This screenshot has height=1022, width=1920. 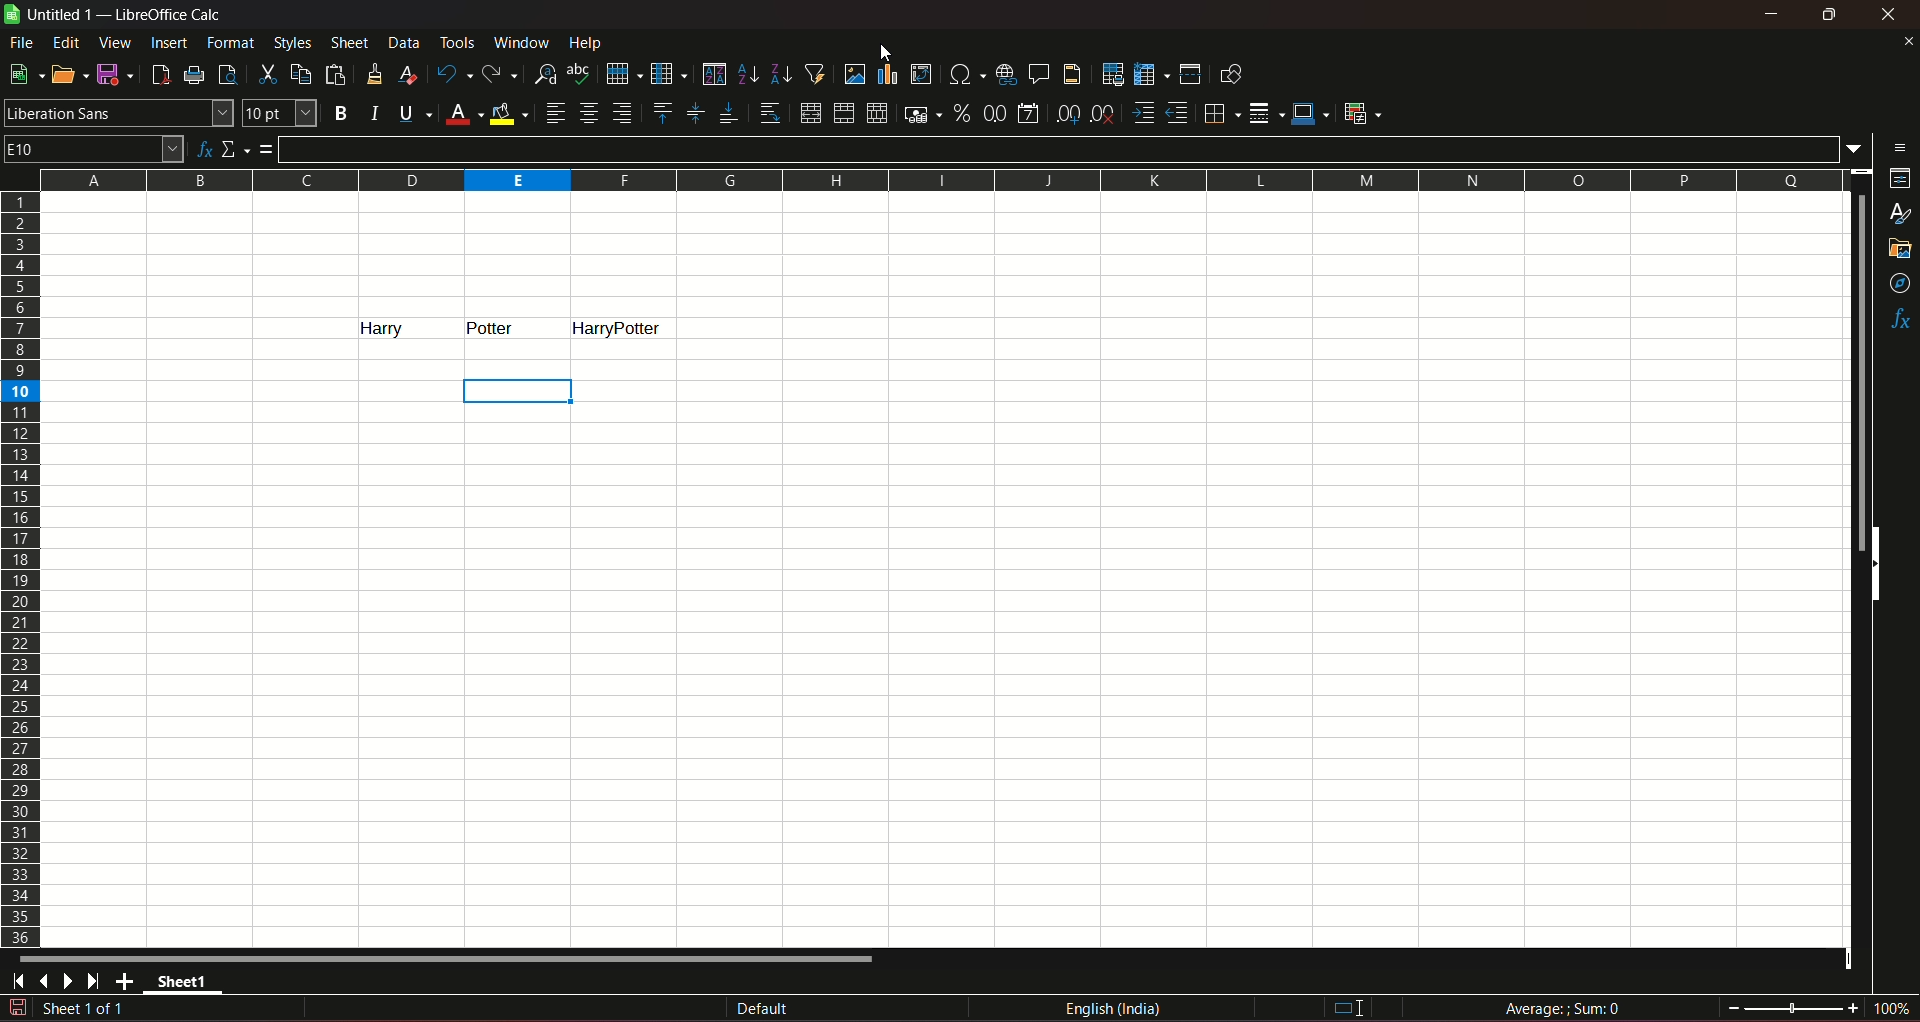 I want to click on format as date, so click(x=1028, y=115).